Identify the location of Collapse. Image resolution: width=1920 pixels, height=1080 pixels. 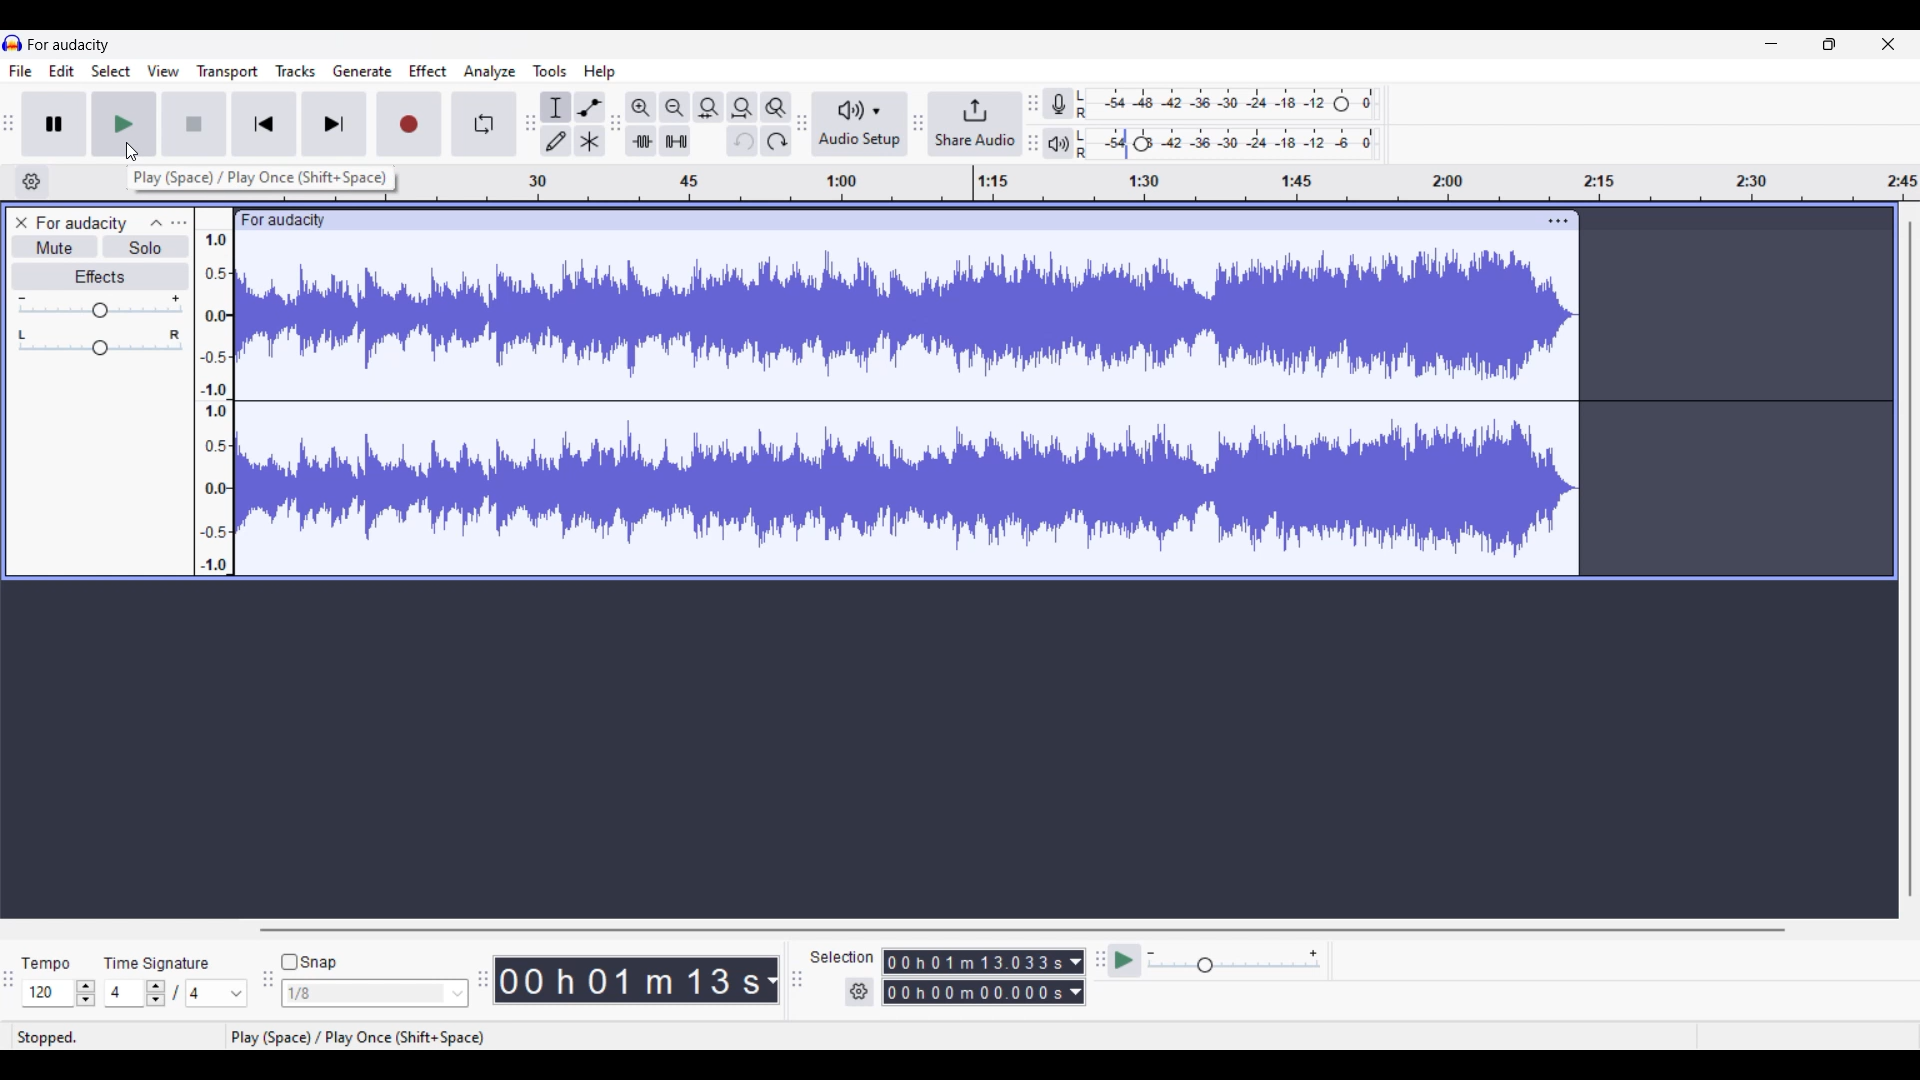
(157, 222).